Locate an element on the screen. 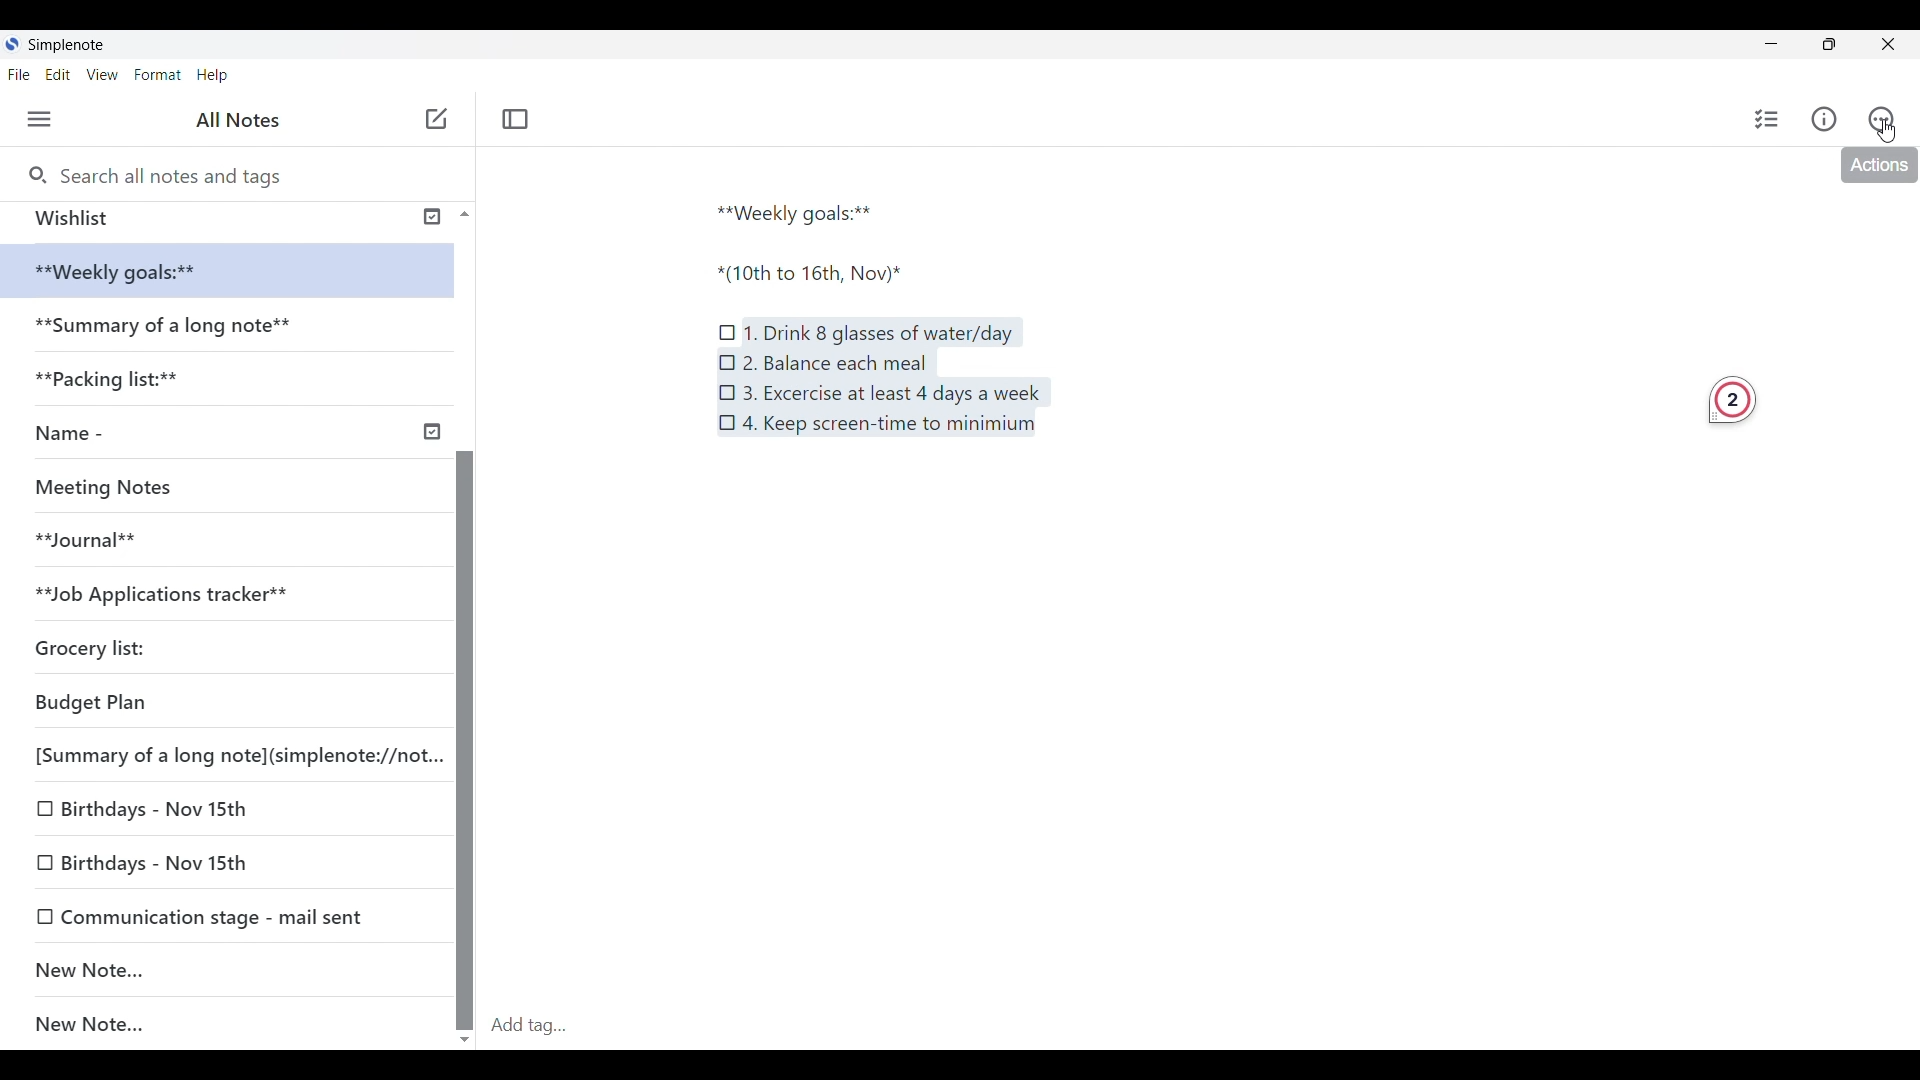 This screenshot has height=1080, width=1920. Name is located at coordinates (234, 434).